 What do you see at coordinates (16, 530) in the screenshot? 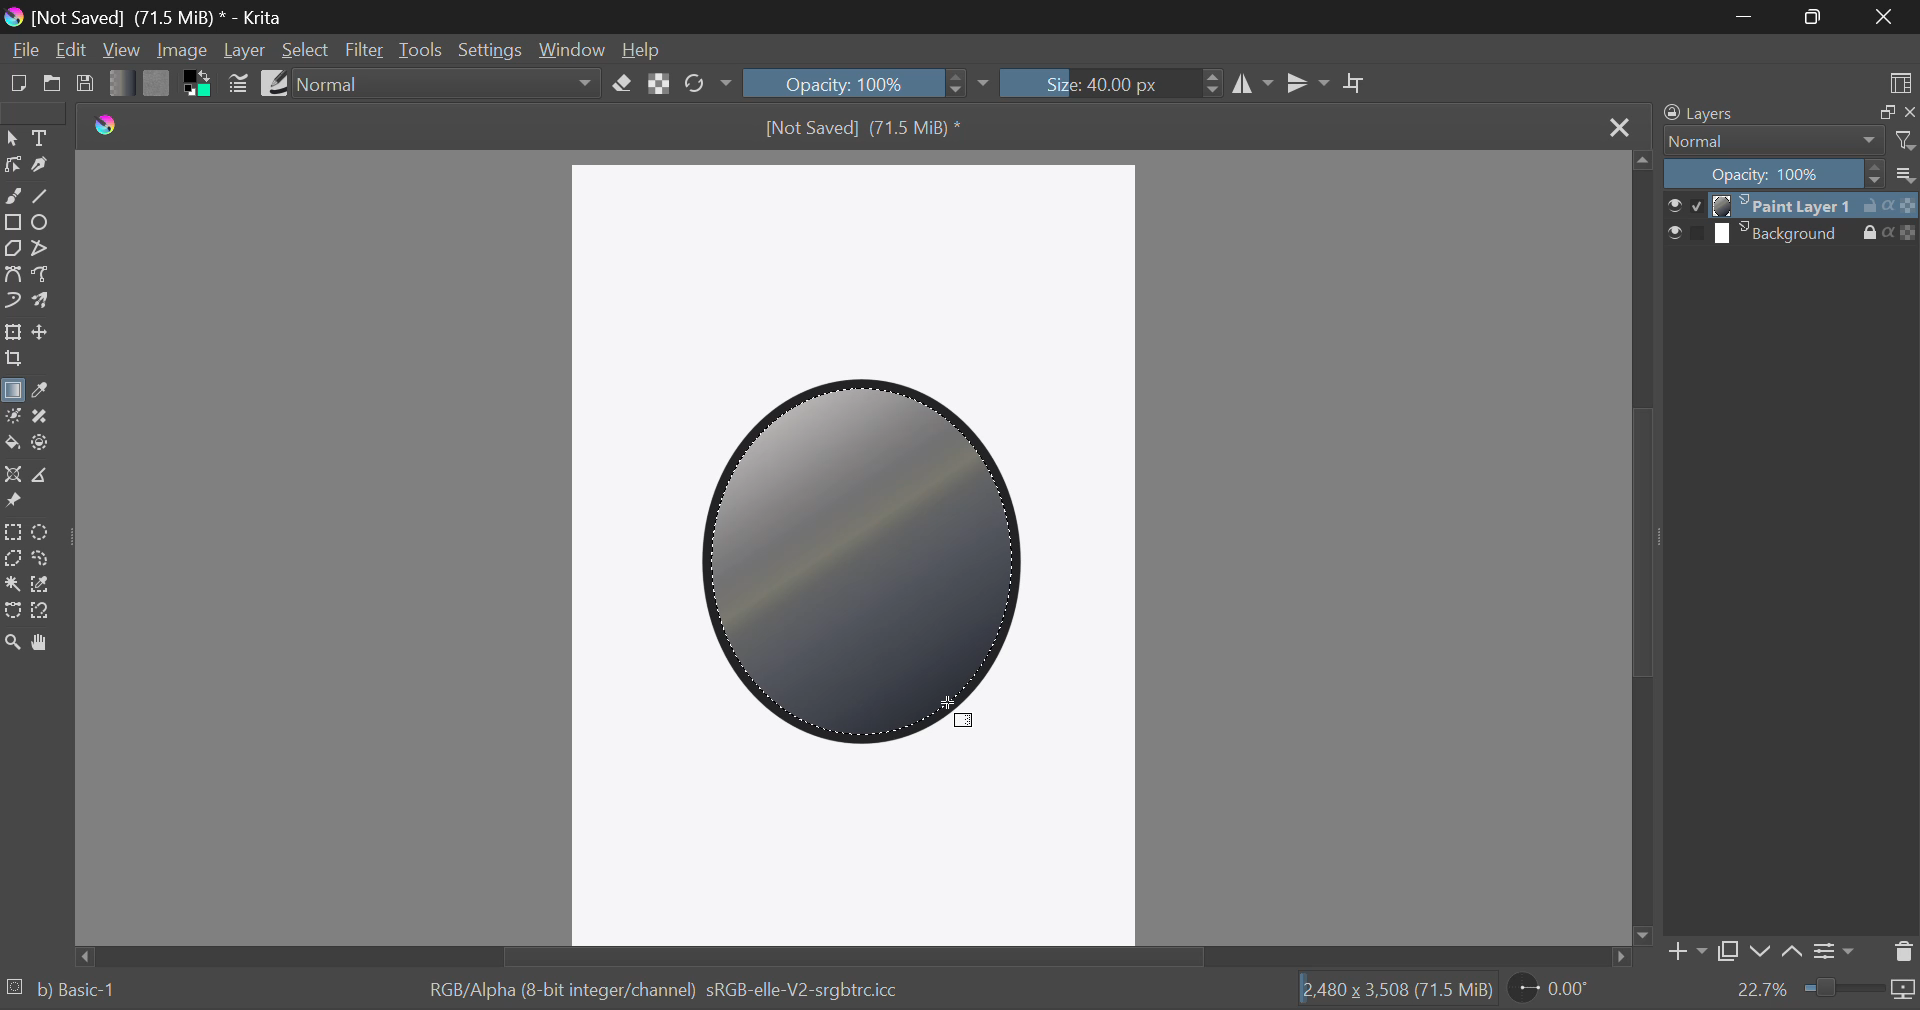
I see `Rectangle Selection` at bounding box center [16, 530].